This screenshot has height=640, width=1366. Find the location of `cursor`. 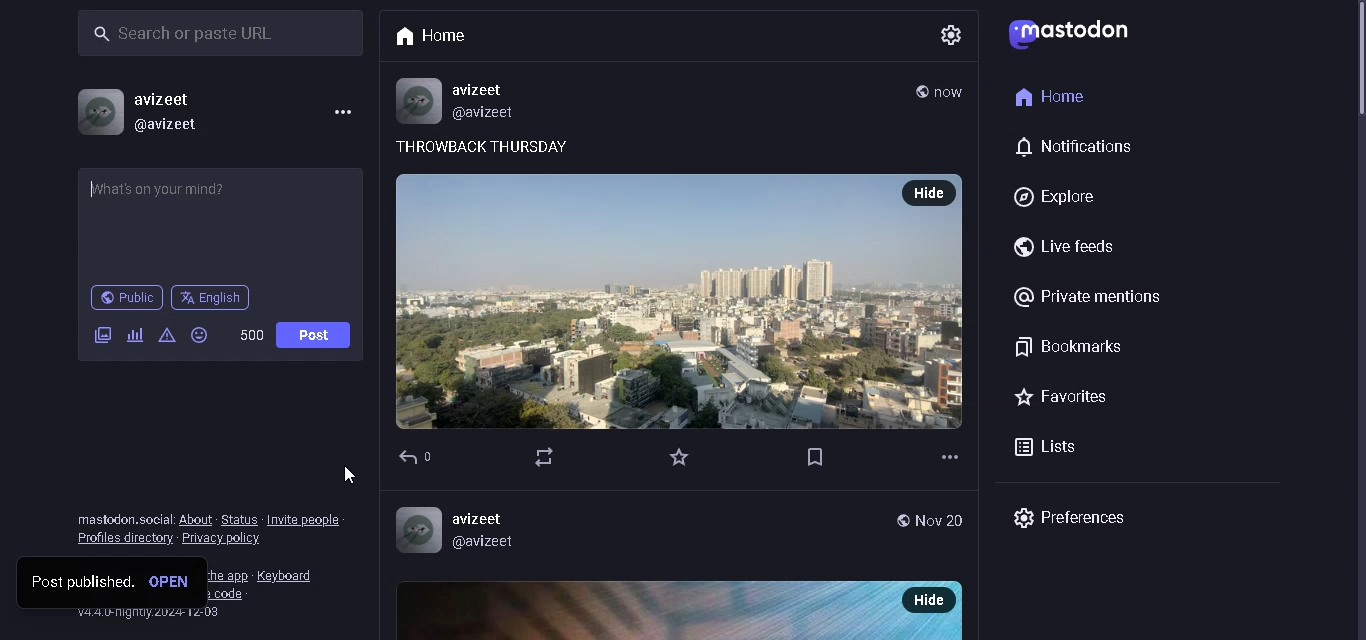

cursor is located at coordinates (351, 475).